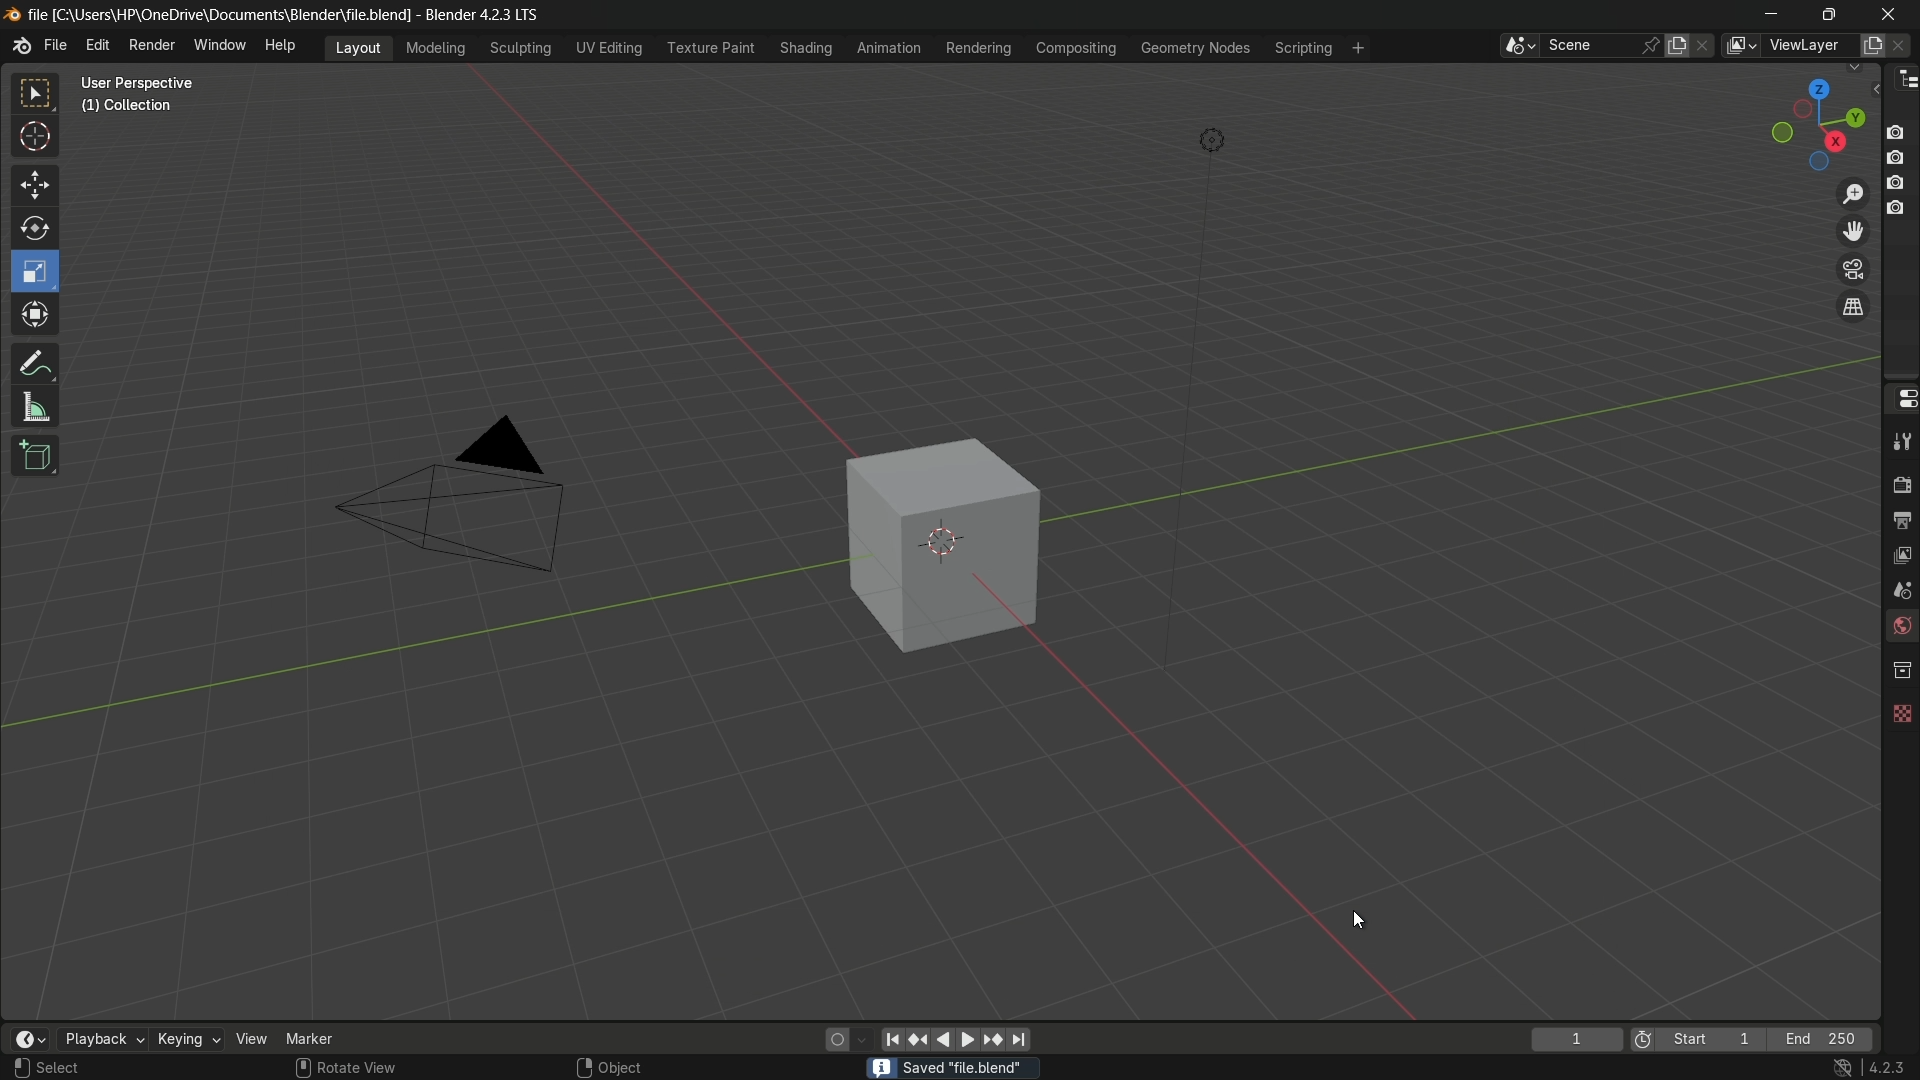 This screenshot has height=1080, width=1920. What do you see at coordinates (37, 94) in the screenshot?
I see `select box` at bounding box center [37, 94].